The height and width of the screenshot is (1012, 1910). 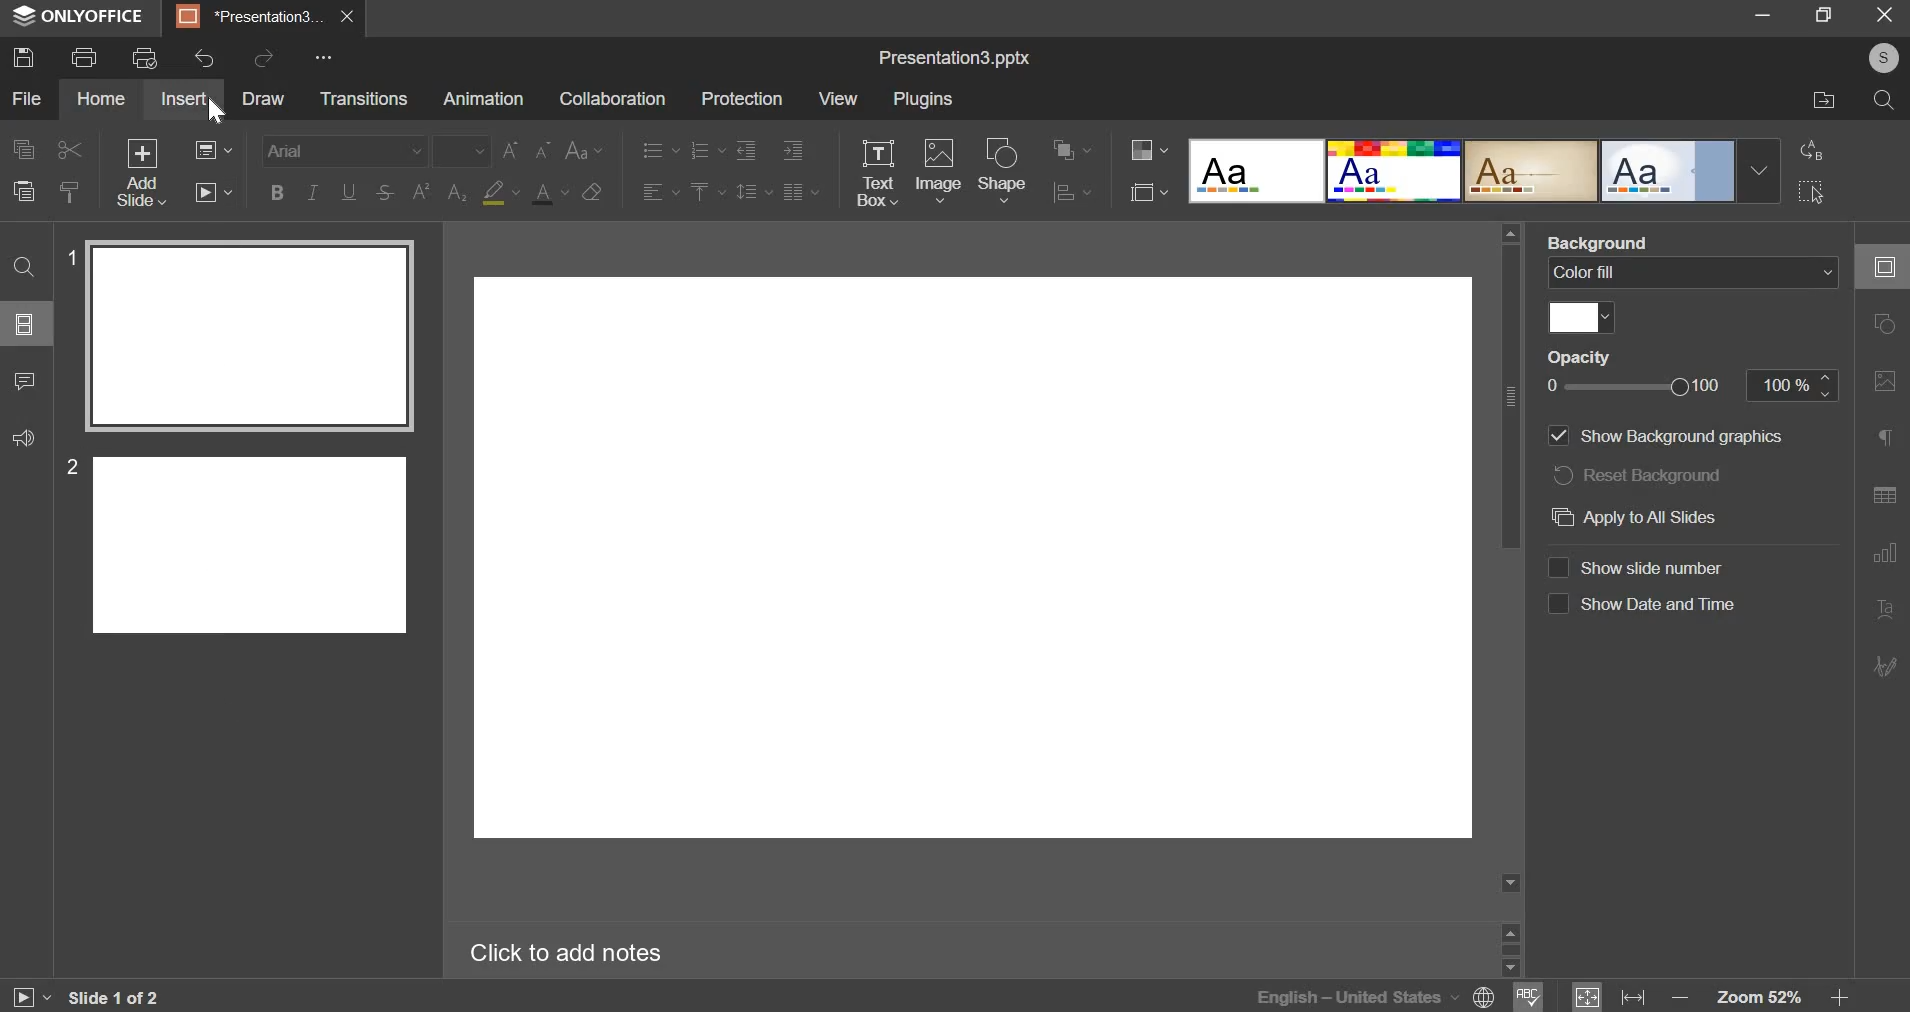 What do you see at coordinates (1510, 949) in the screenshot?
I see `scrollbar` at bounding box center [1510, 949].